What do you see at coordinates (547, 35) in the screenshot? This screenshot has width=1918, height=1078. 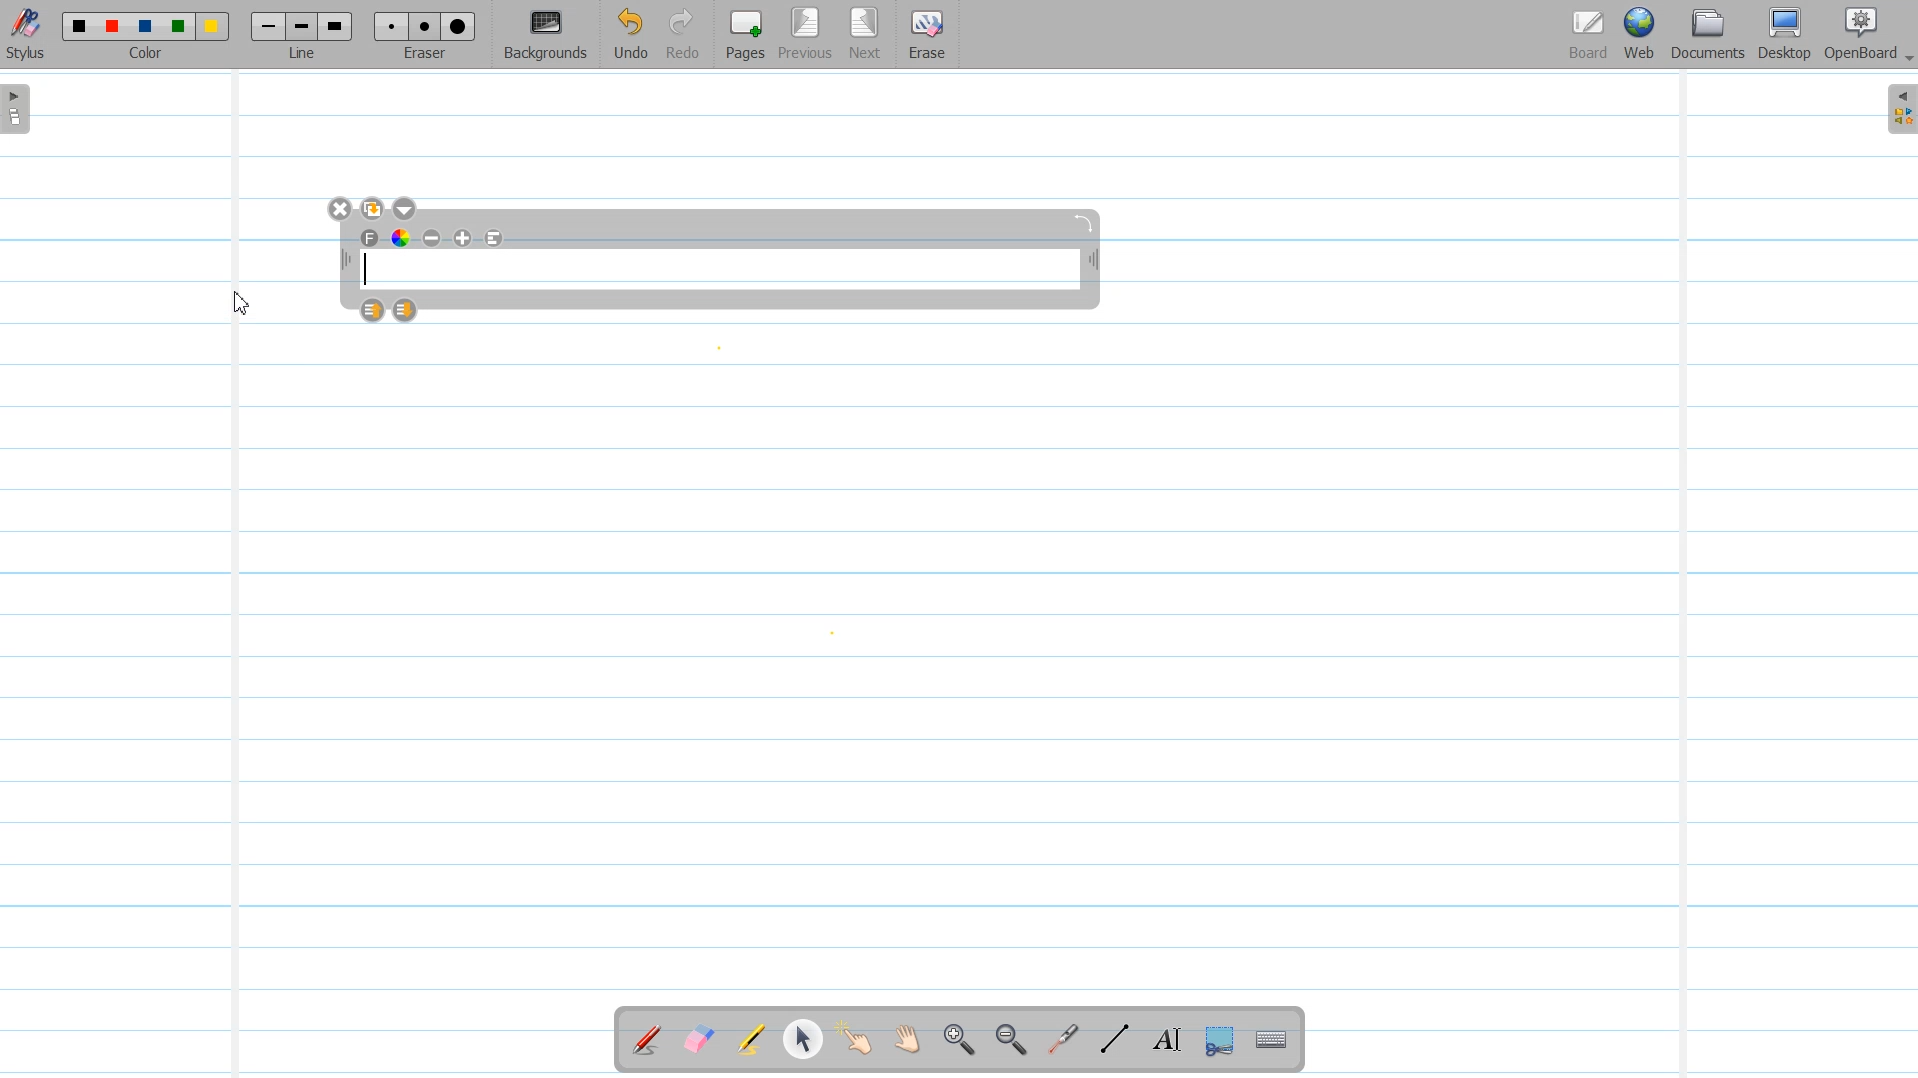 I see `Background` at bounding box center [547, 35].